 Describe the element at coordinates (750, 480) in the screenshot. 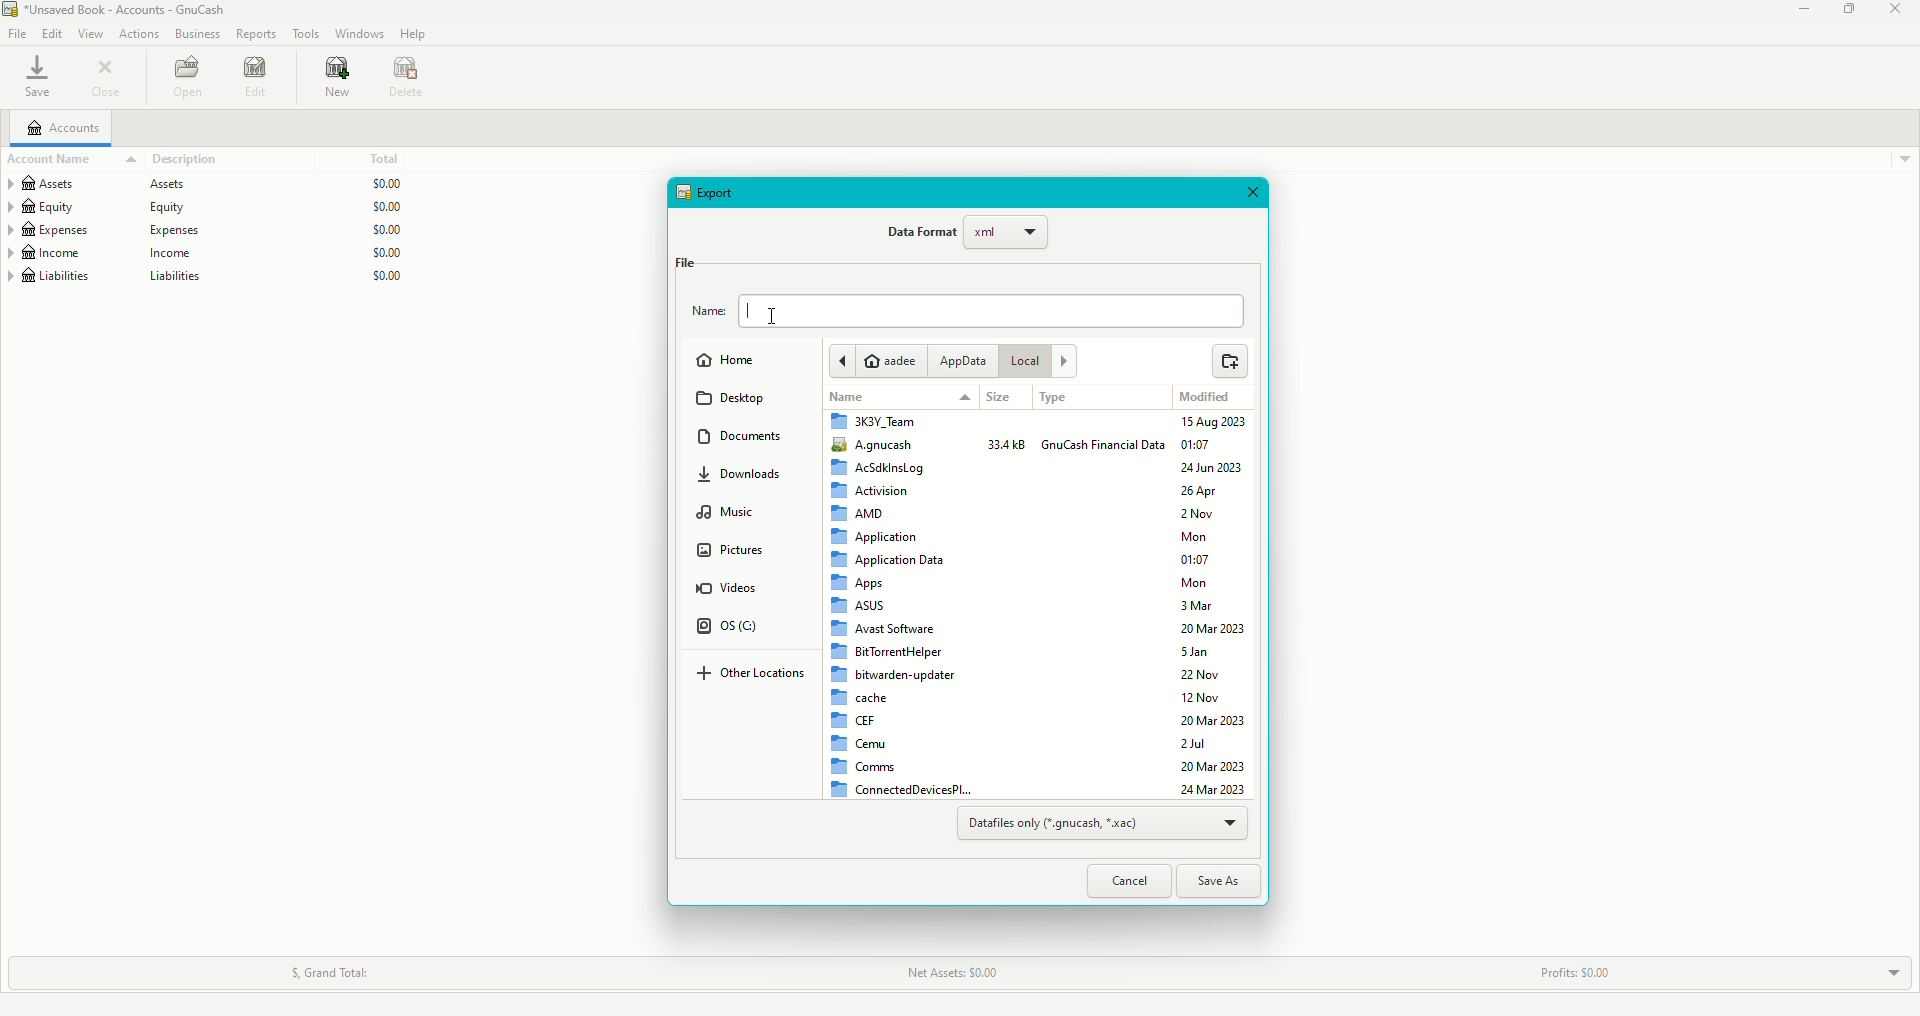

I see `Downloads` at that location.